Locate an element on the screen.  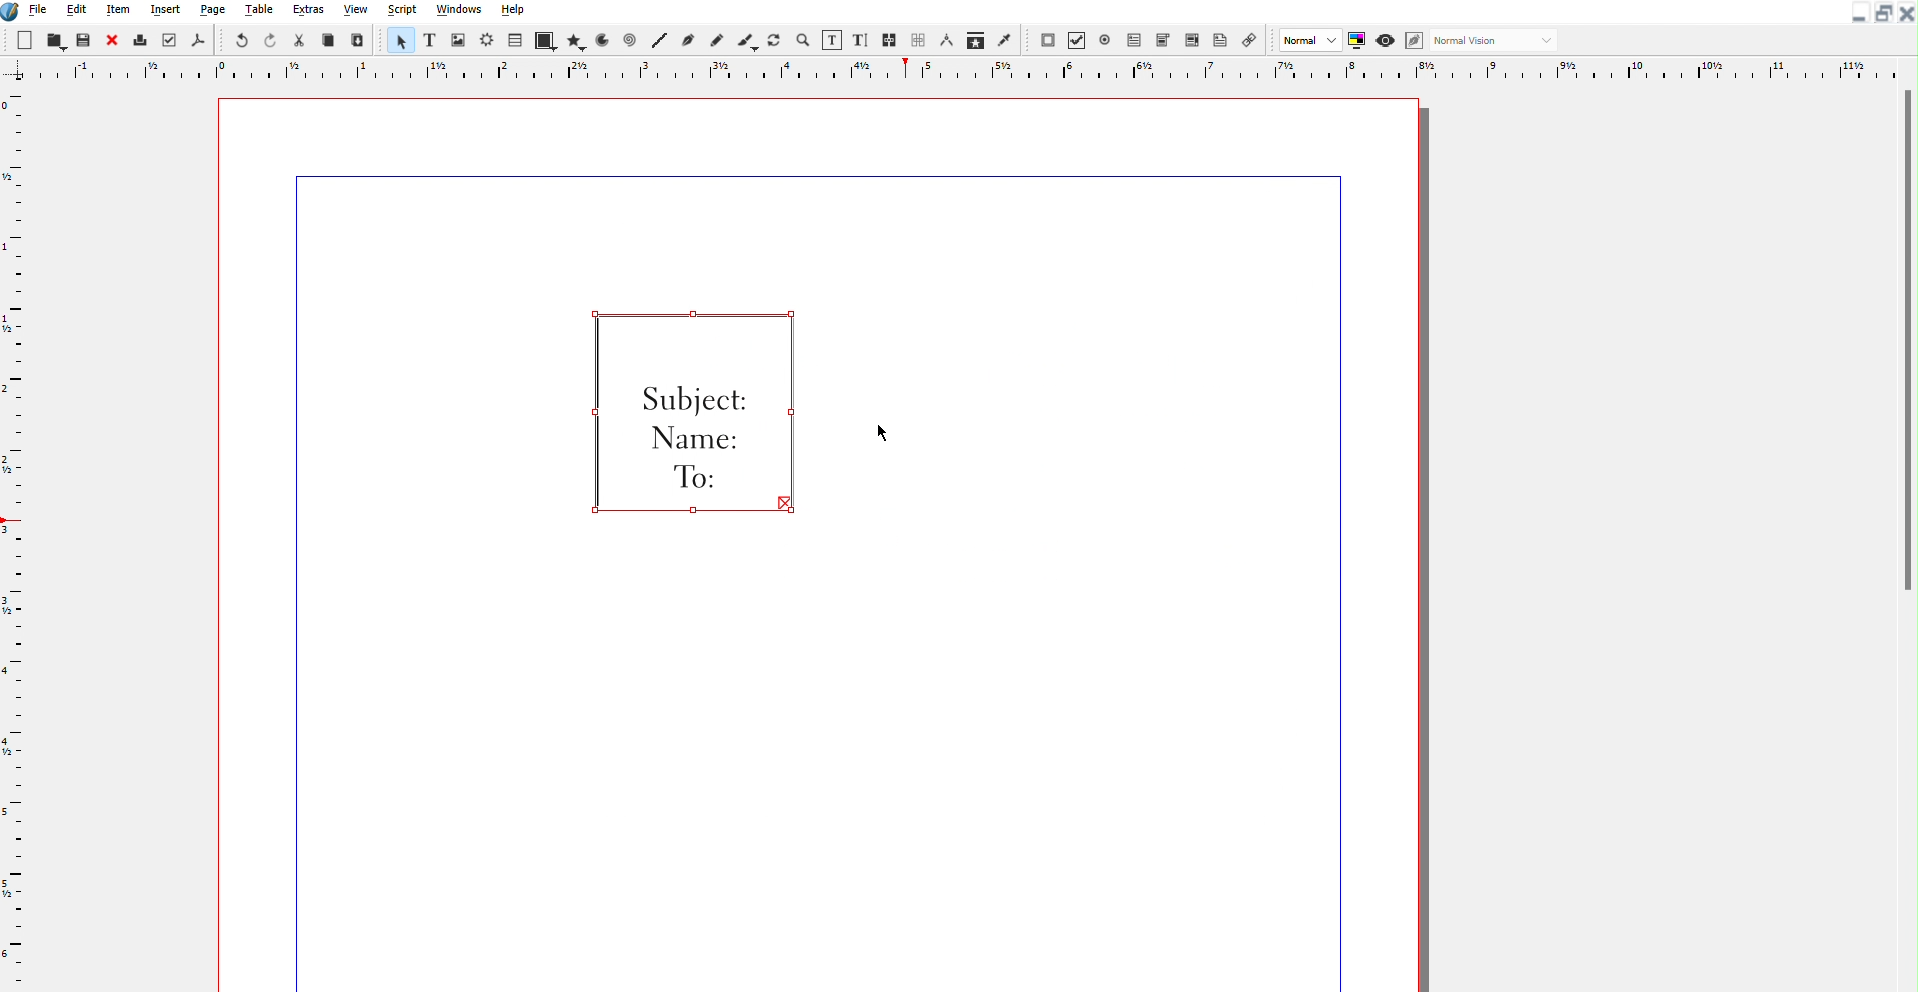
Copy is located at coordinates (328, 41).